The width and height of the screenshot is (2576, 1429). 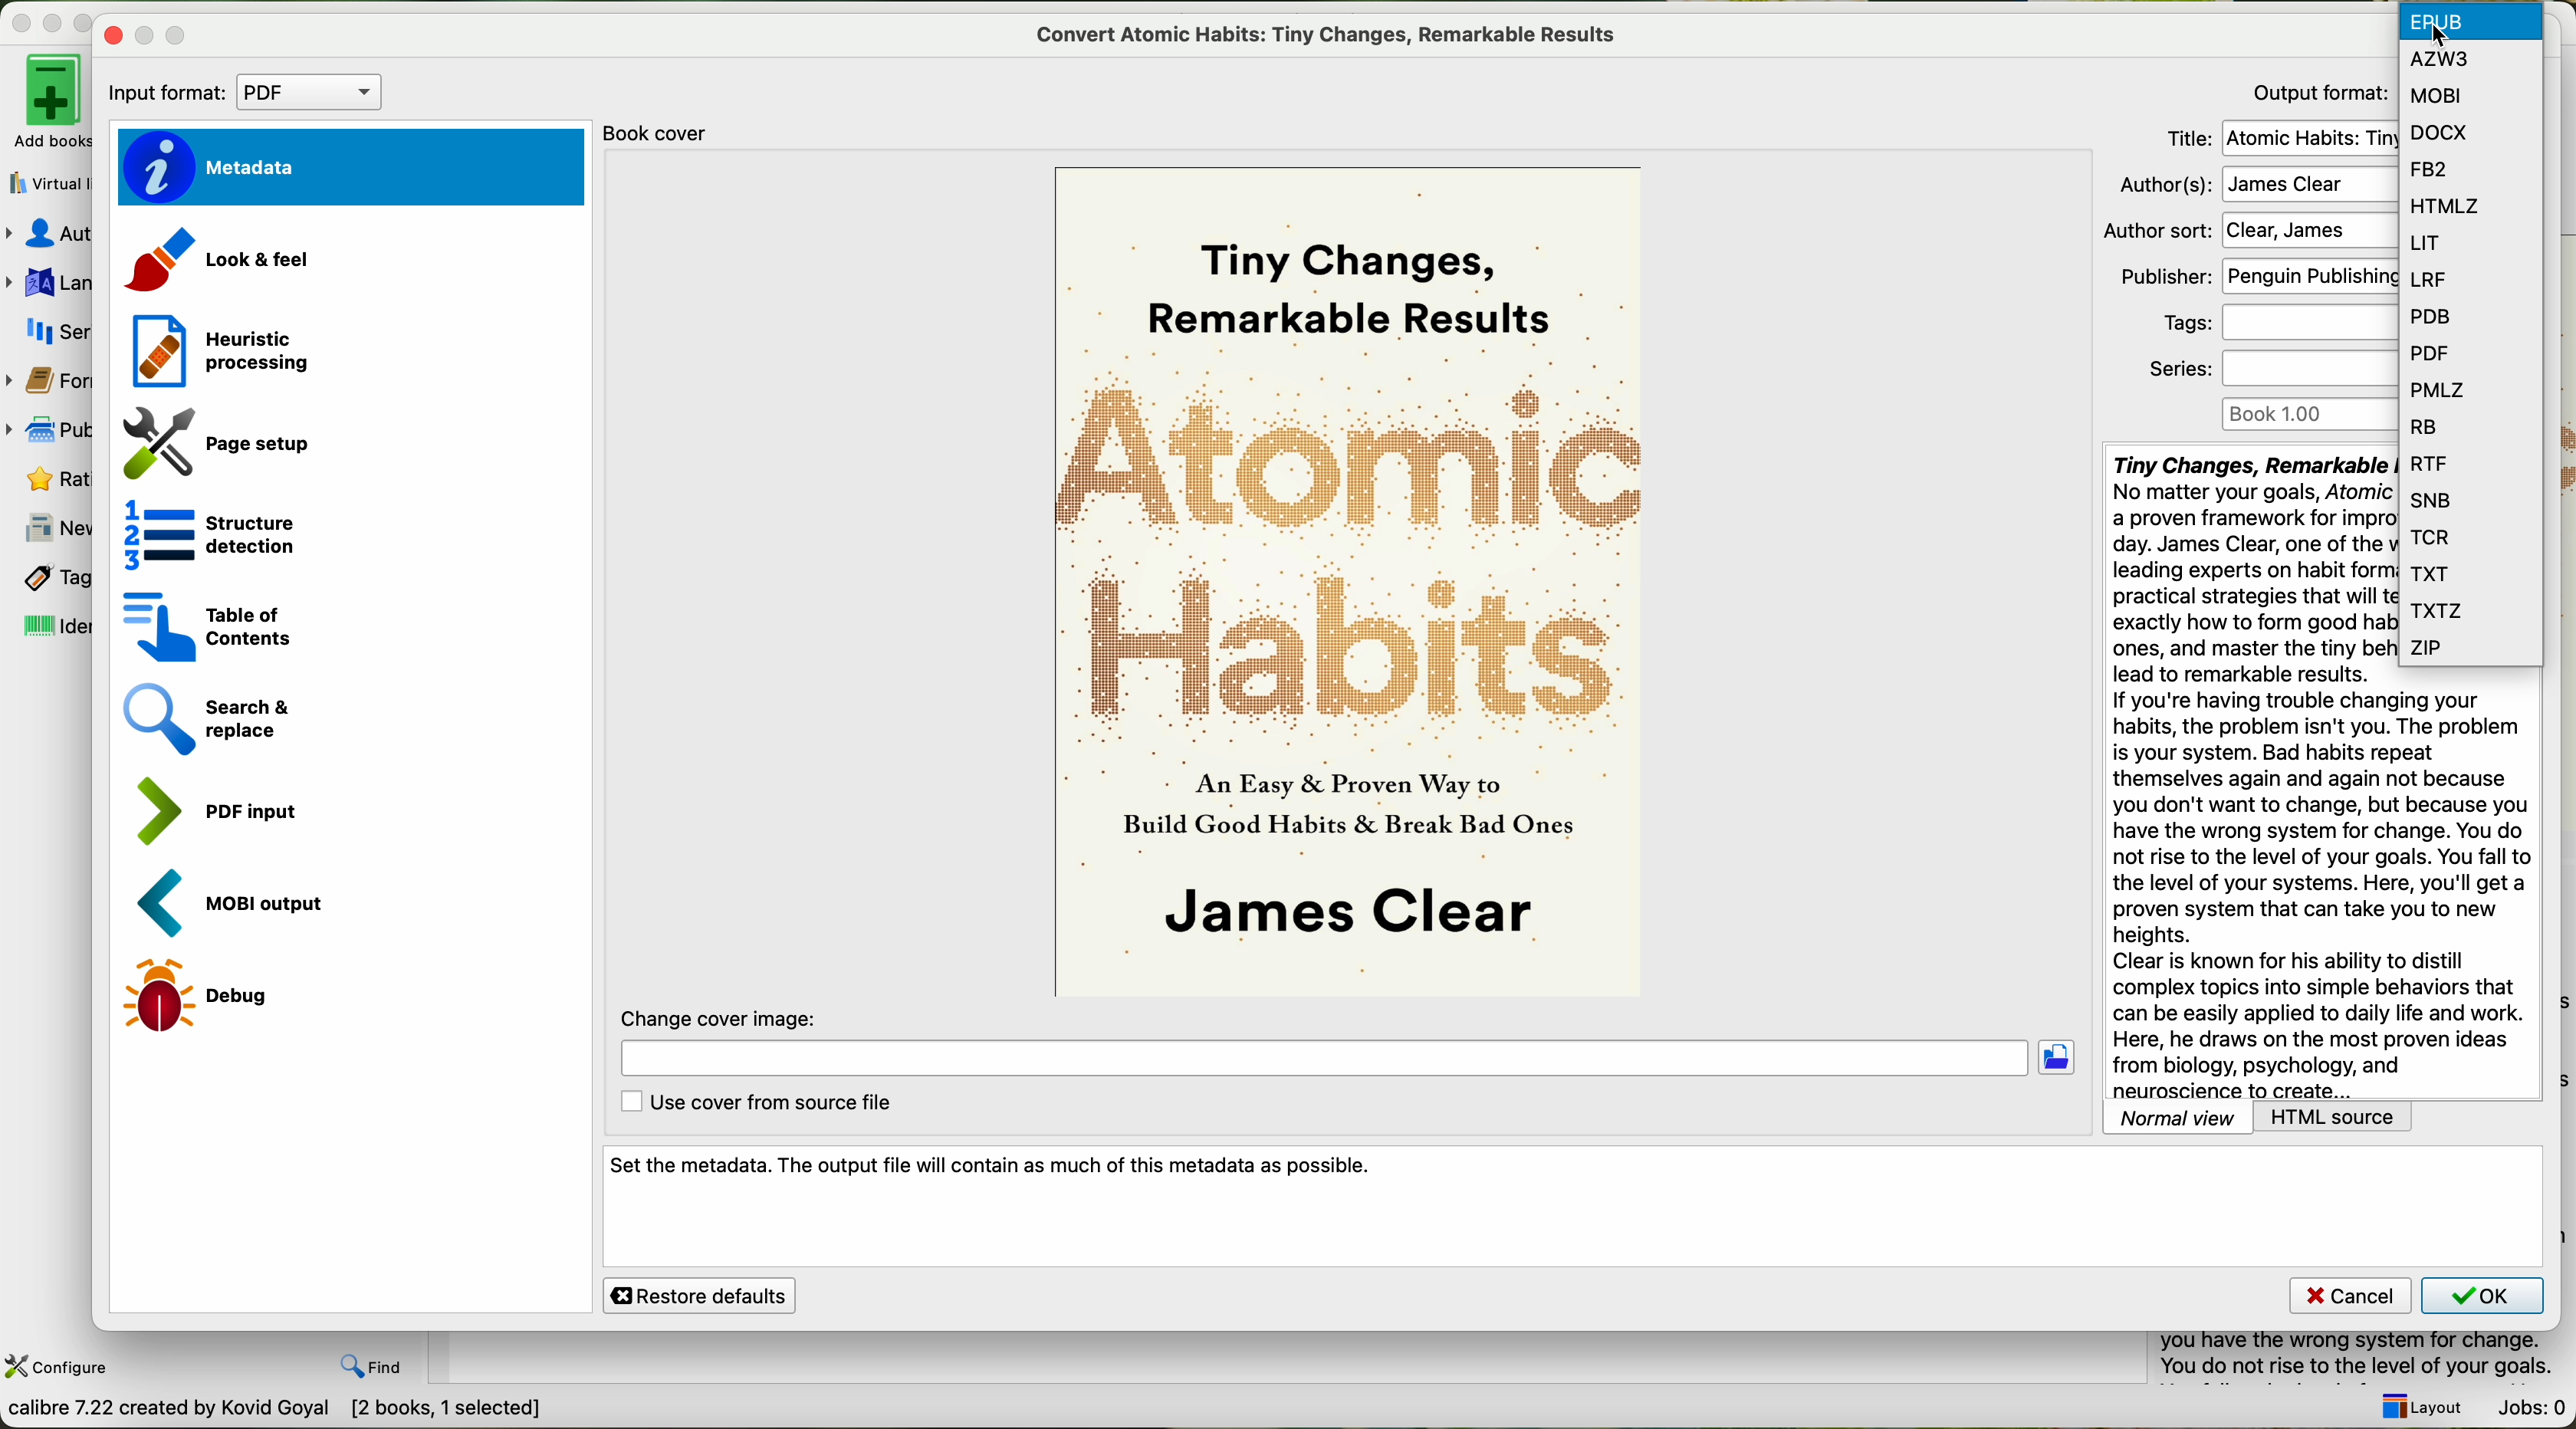 What do you see at coordinates (45, 105) in the screenshot?
I see `add books` at bounding box center [45, 105].